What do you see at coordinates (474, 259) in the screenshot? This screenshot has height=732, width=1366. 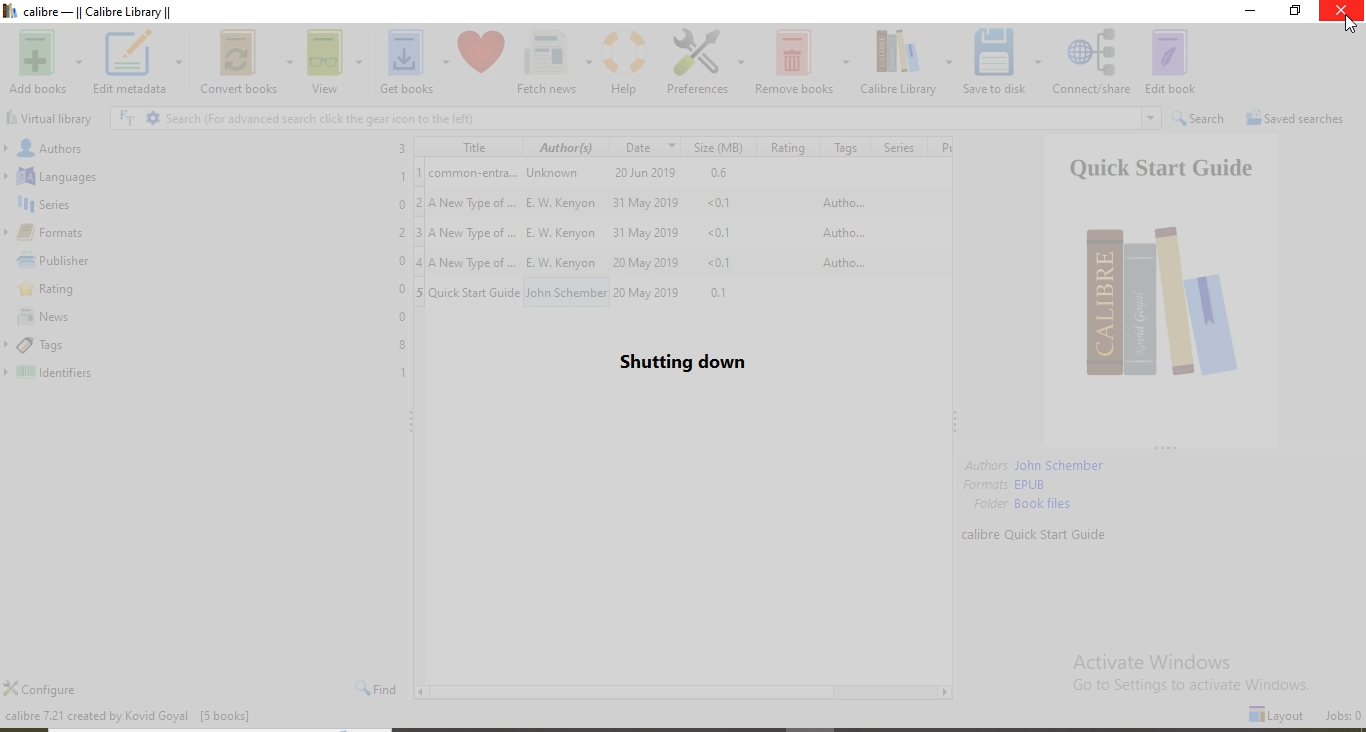 I see `A New Type of...` at bounding box center [474, 259].